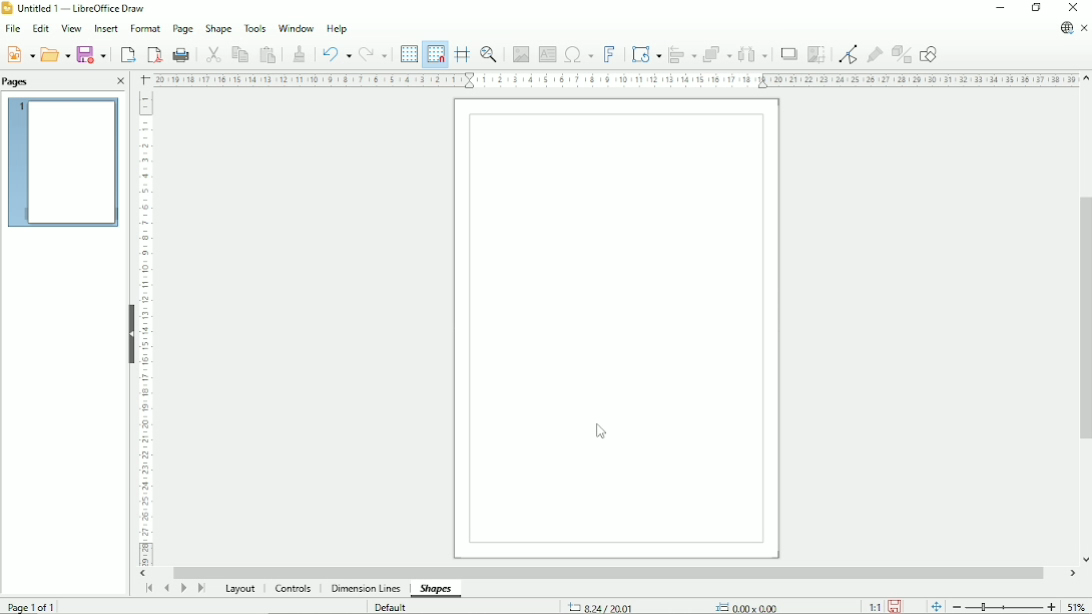 Image resolution: width=1092 pixels, height=614 pixels. I want to click on Scroll to previous page, so click(166, 588).